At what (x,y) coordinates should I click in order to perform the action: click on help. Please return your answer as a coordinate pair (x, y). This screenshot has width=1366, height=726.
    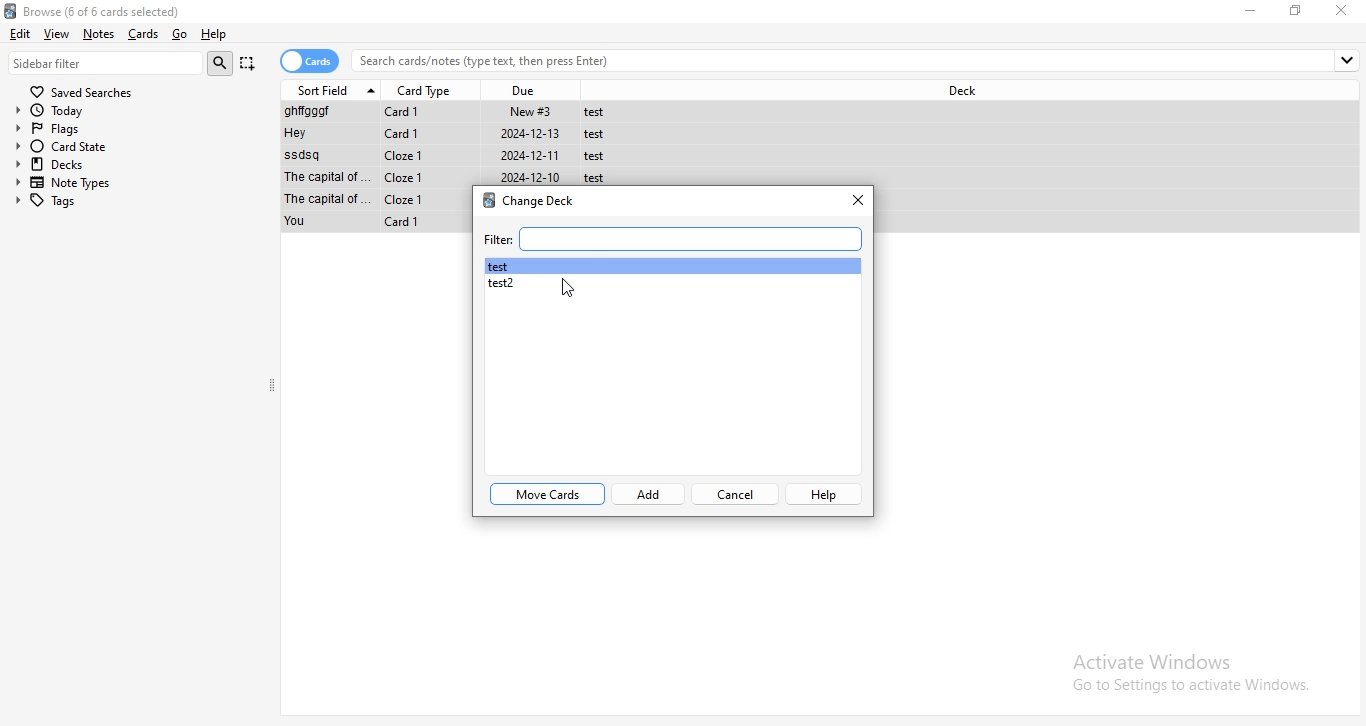
    Looking at the image, I should click on (822, 494).